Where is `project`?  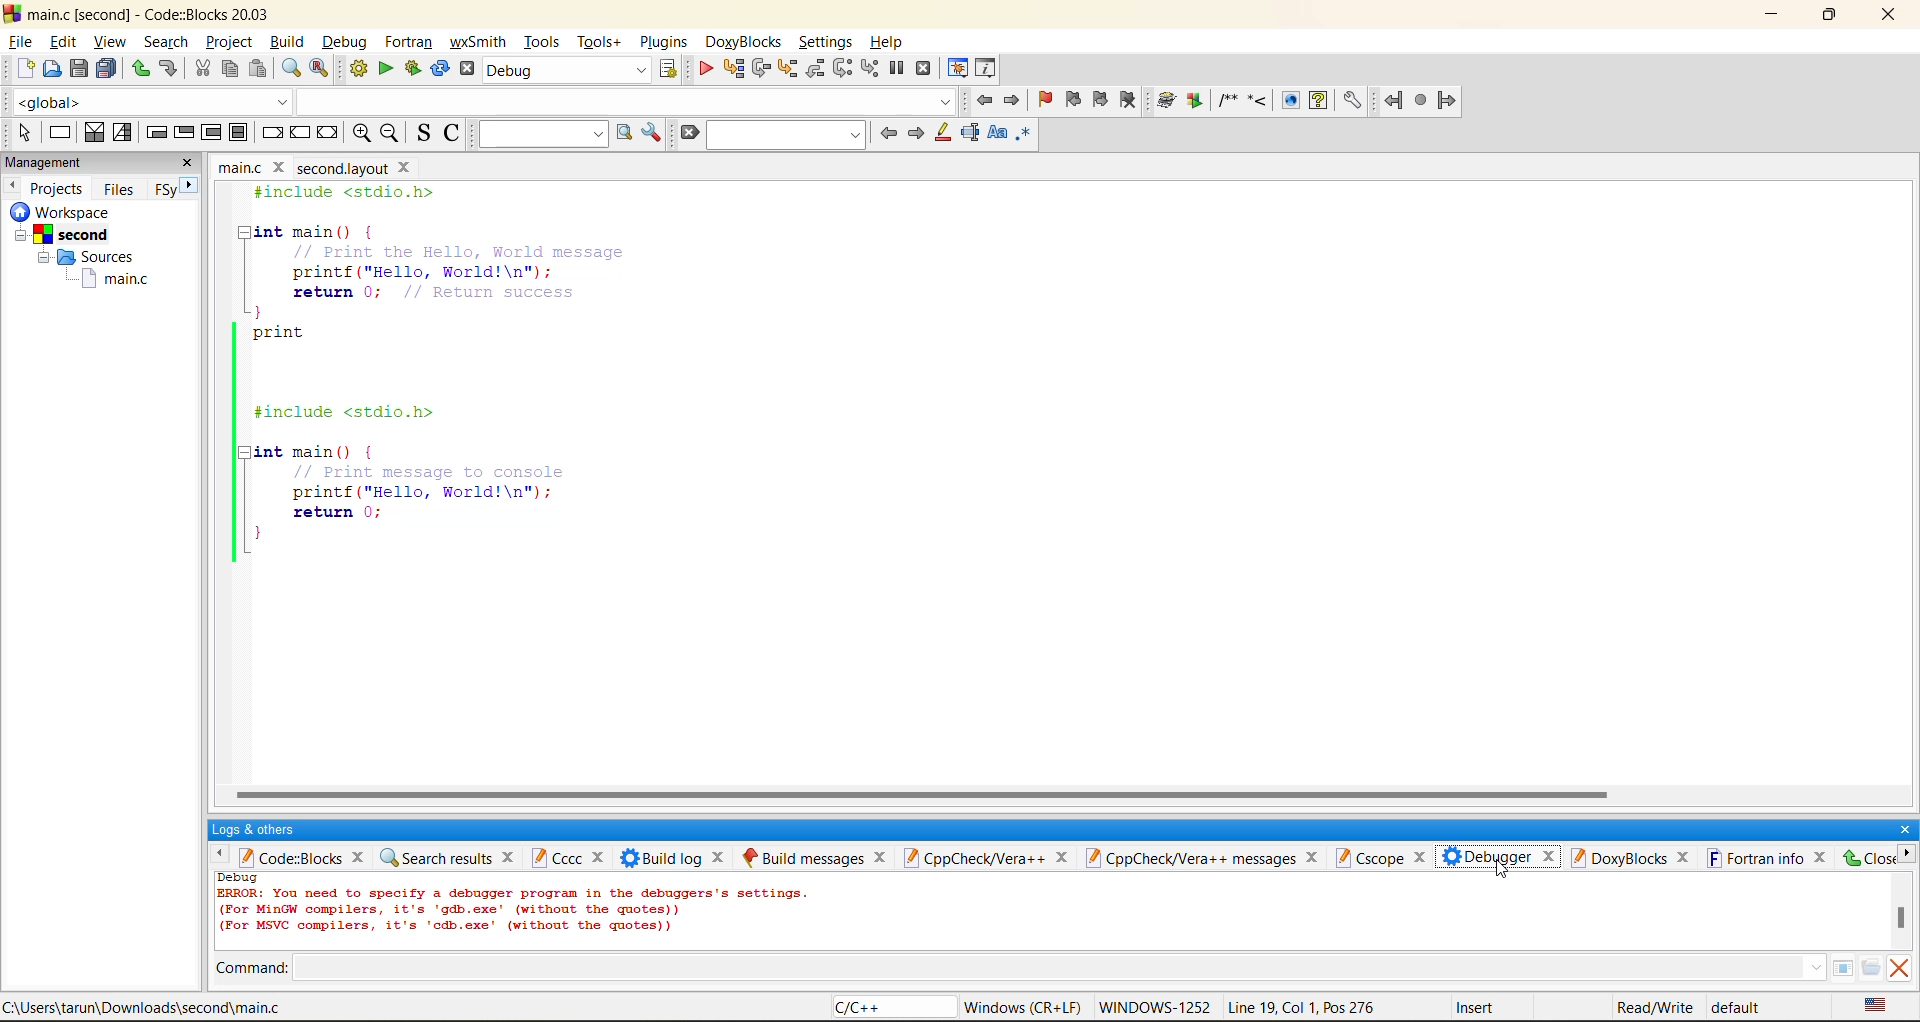 project is located at coordinates (227, 43).